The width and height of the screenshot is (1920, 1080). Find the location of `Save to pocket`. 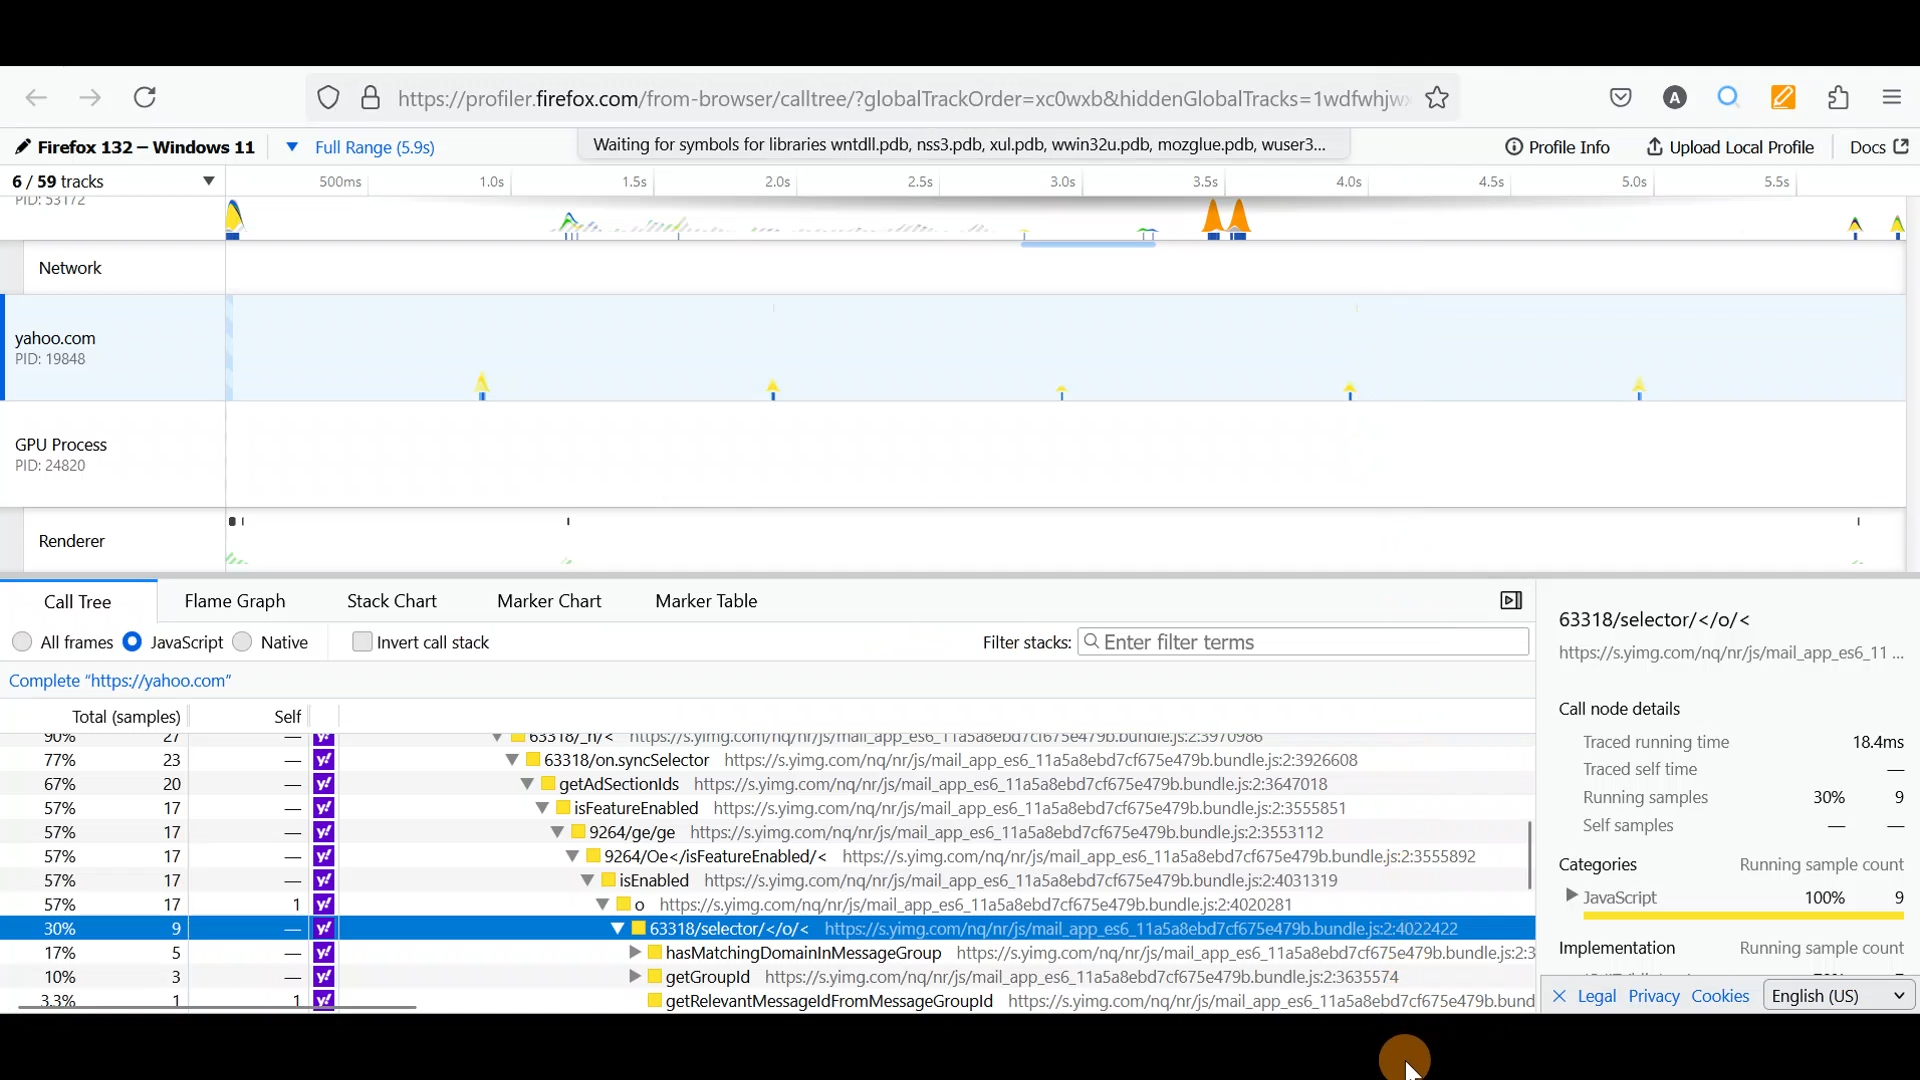

Save to pocket is located at coordinates (1610, 97).